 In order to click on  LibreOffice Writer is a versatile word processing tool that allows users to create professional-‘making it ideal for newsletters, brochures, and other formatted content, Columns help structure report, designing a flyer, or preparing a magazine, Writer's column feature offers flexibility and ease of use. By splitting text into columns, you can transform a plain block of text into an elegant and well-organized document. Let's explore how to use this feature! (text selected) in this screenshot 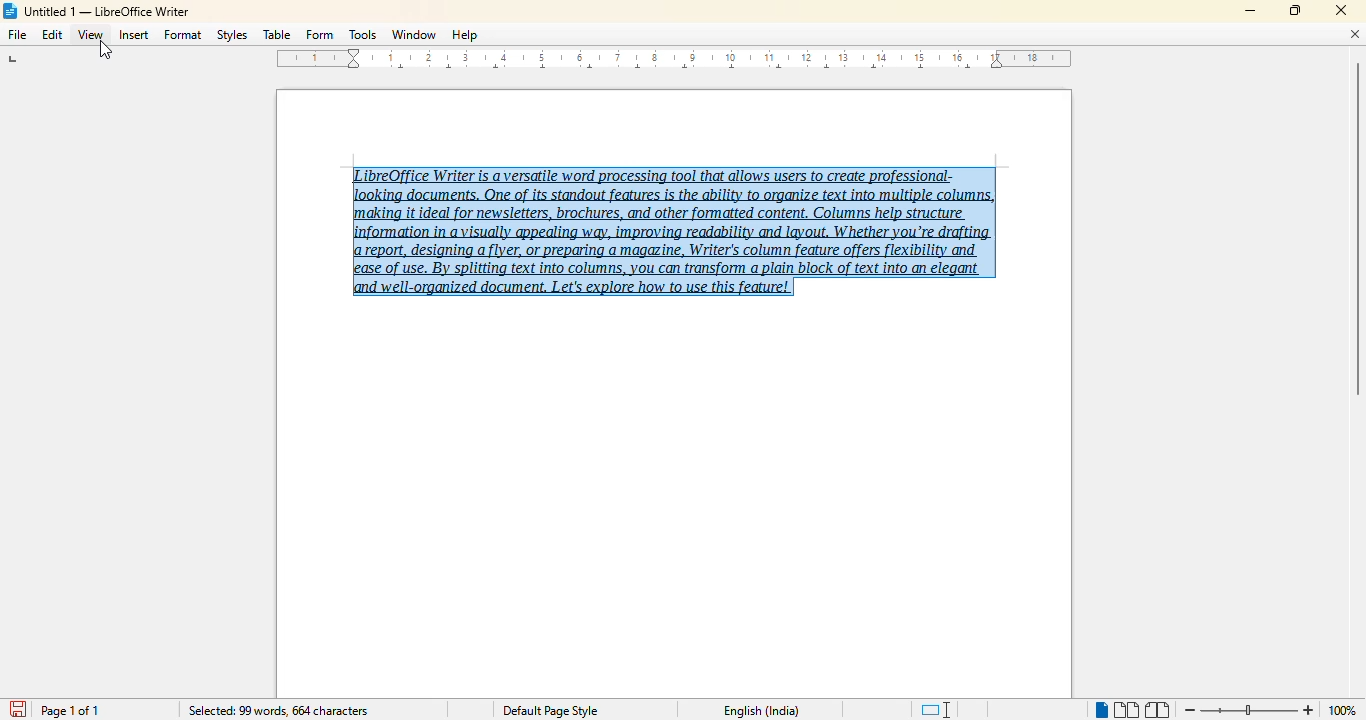, I will do `click(676, 229)`.